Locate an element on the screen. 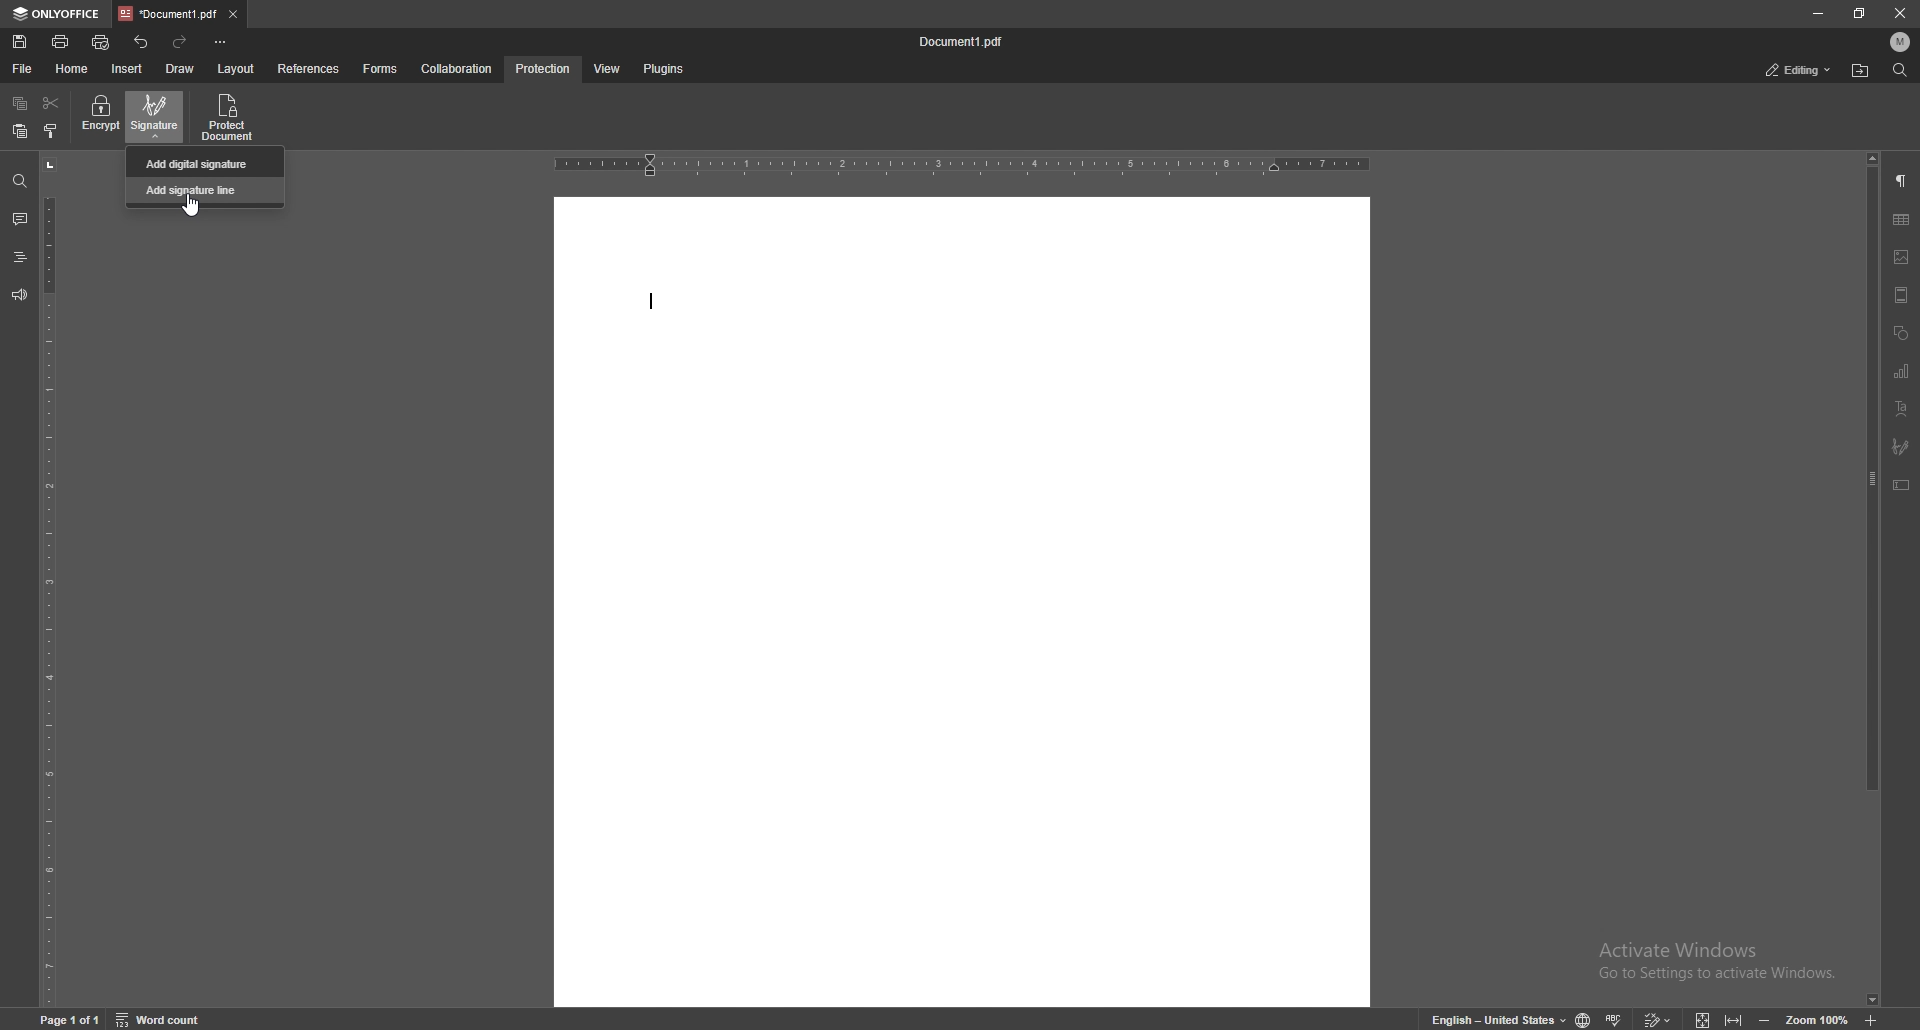  word count is located at coordinates (171, 1018).